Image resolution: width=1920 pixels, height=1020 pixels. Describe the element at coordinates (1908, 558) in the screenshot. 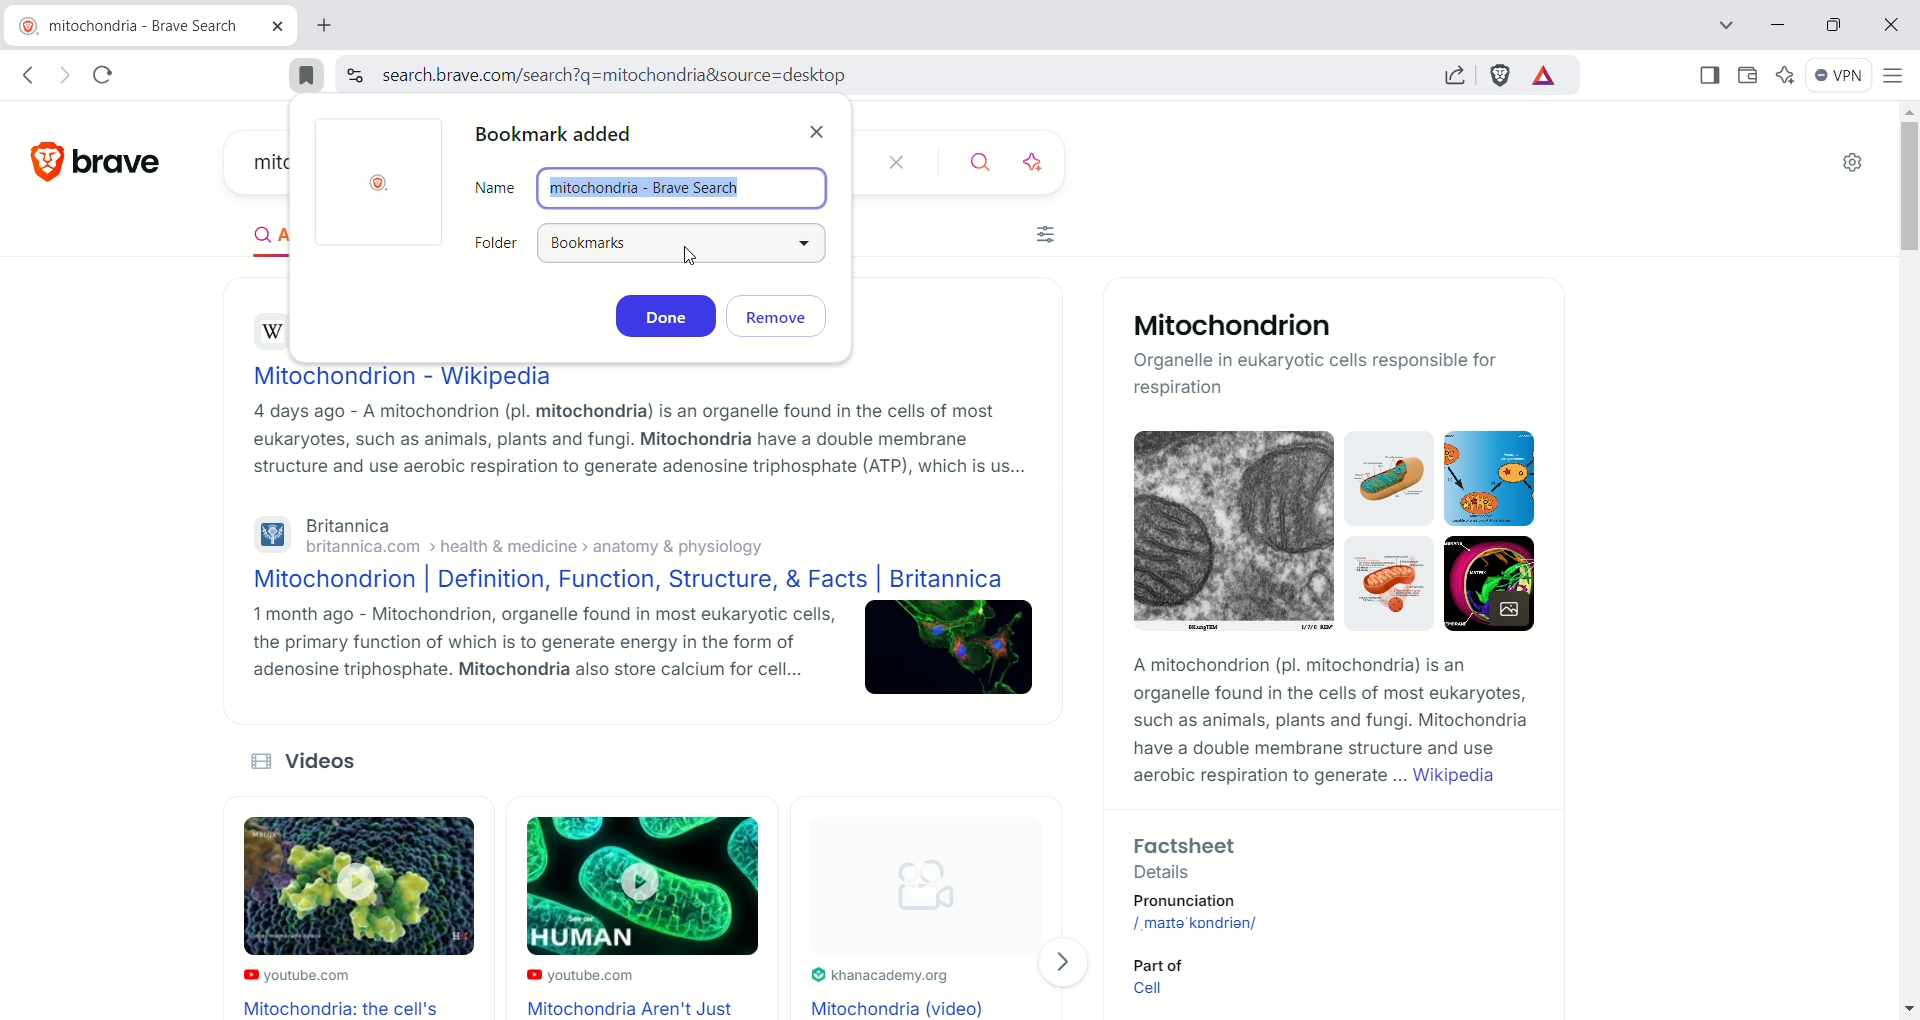

I see `vertical scroll bar` at that location.